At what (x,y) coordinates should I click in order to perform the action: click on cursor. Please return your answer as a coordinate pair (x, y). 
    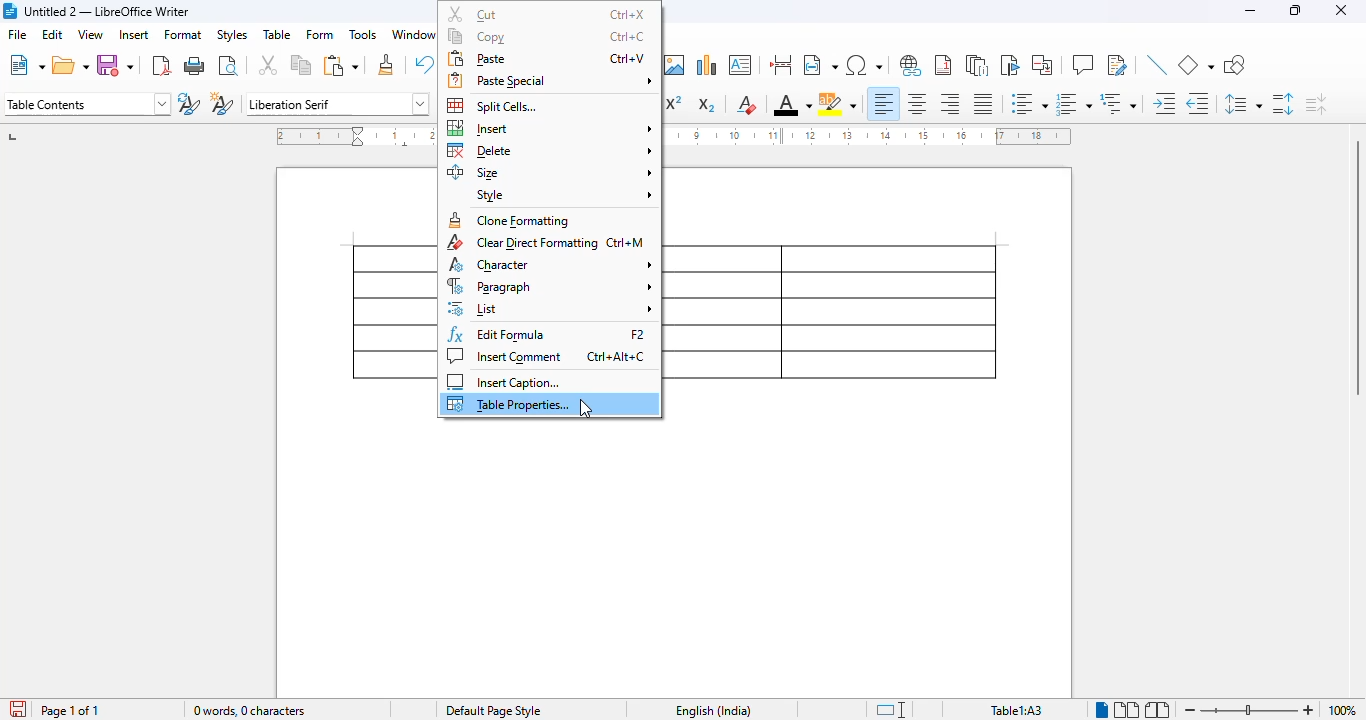
    Looking at the image, I should click on (585, 407).